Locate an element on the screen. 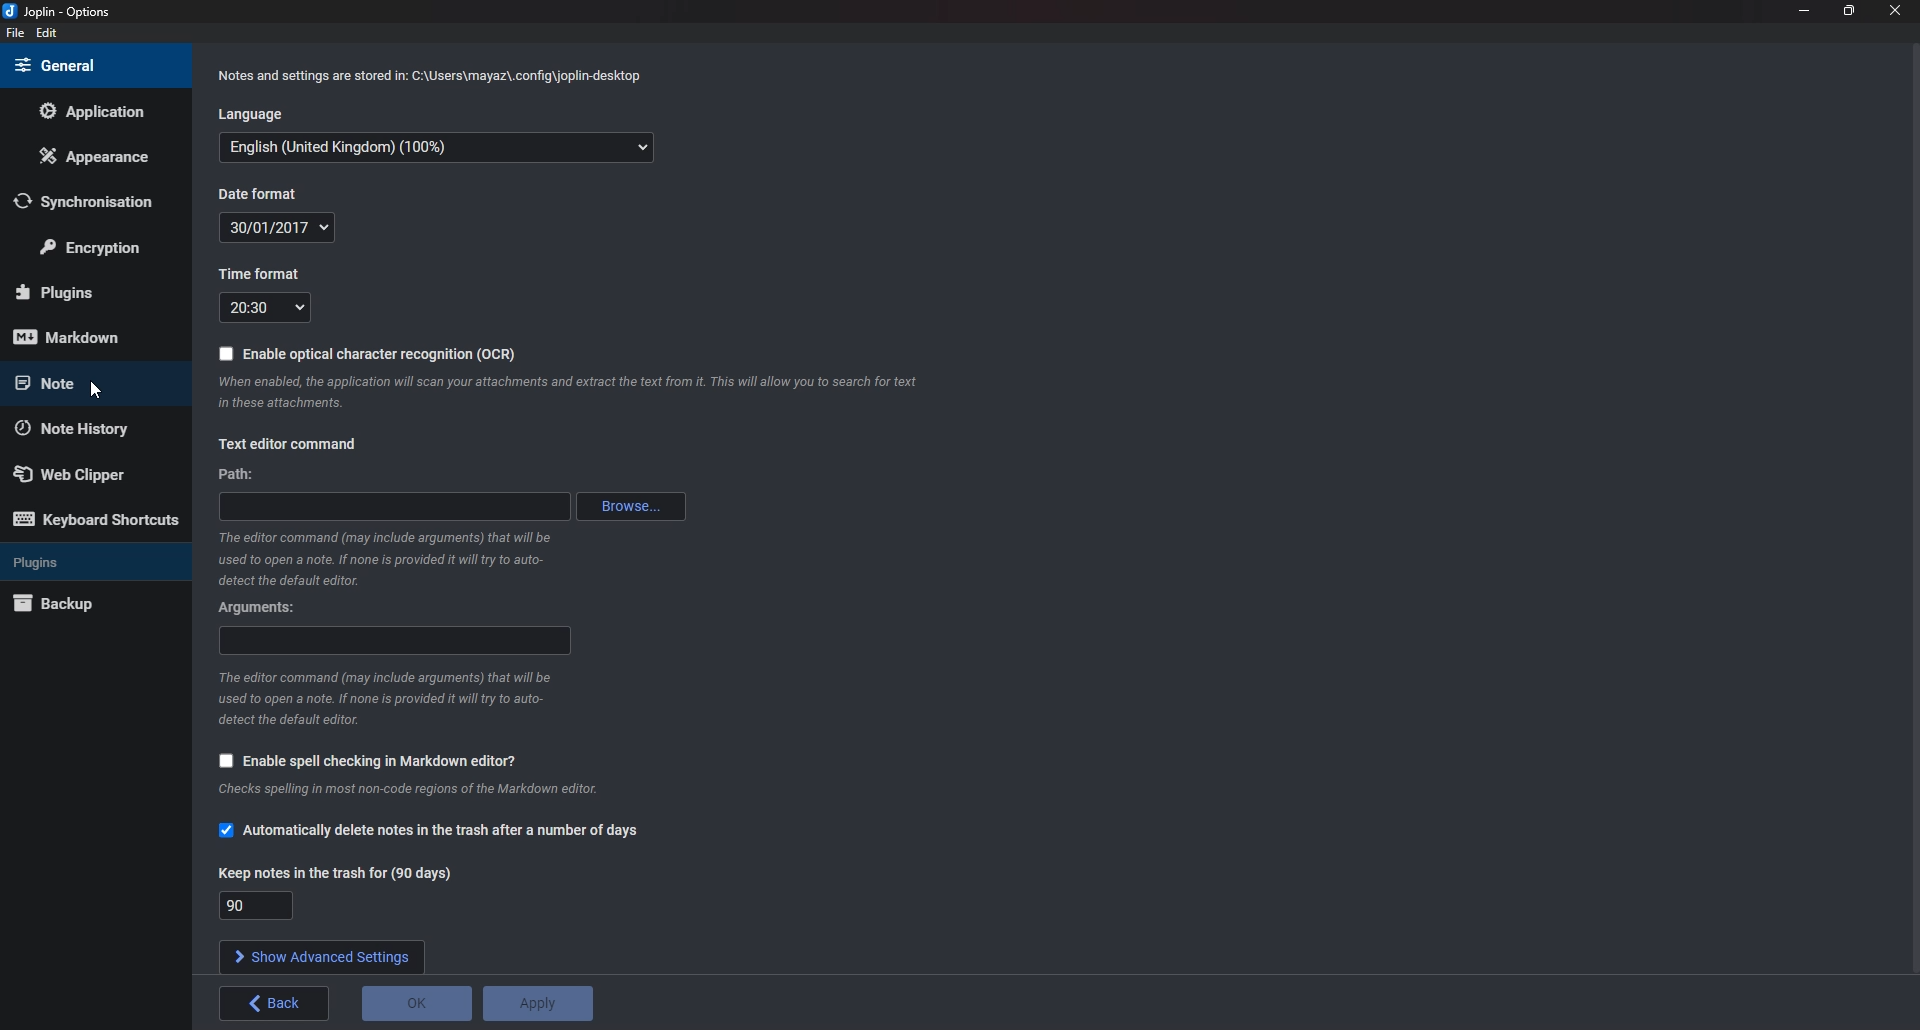 Image resolution: width=1920 pixels, height=1030 pixels. Note history is located at coordinates (87, 426).